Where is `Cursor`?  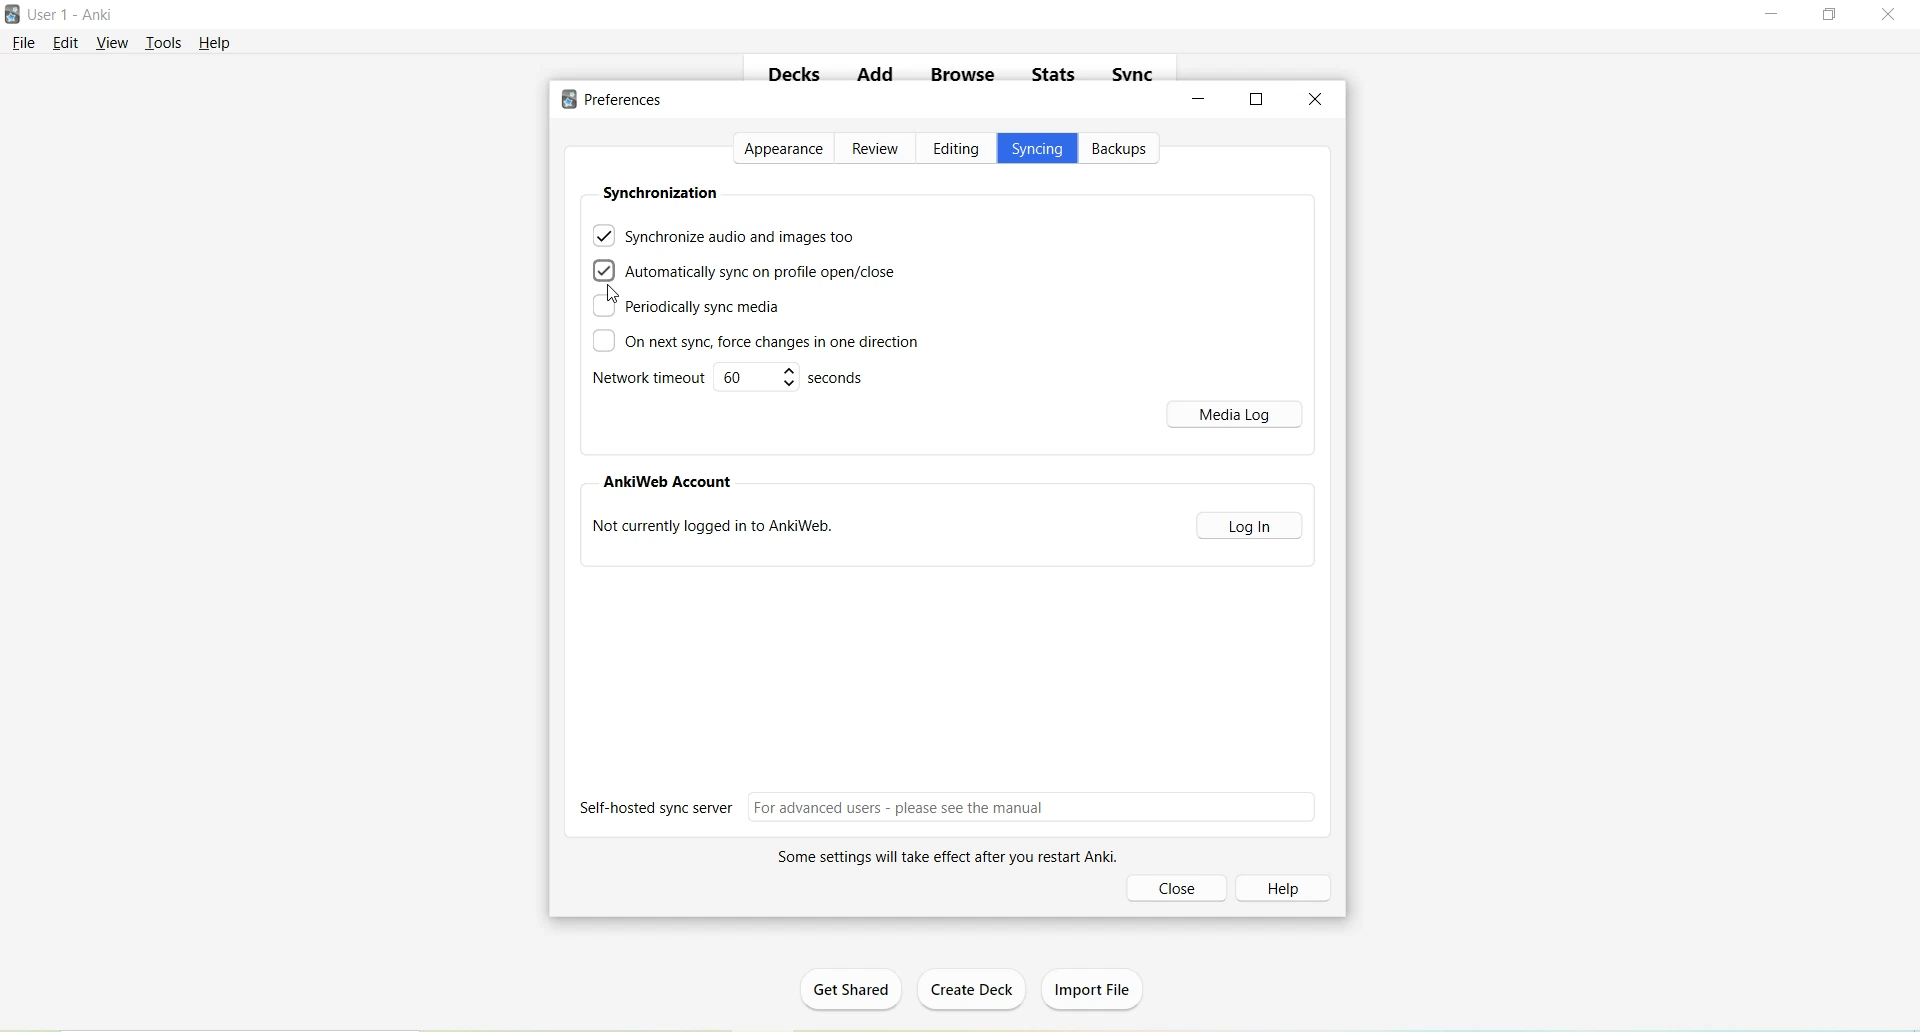
Cursor is located at coordinates (613, 294).